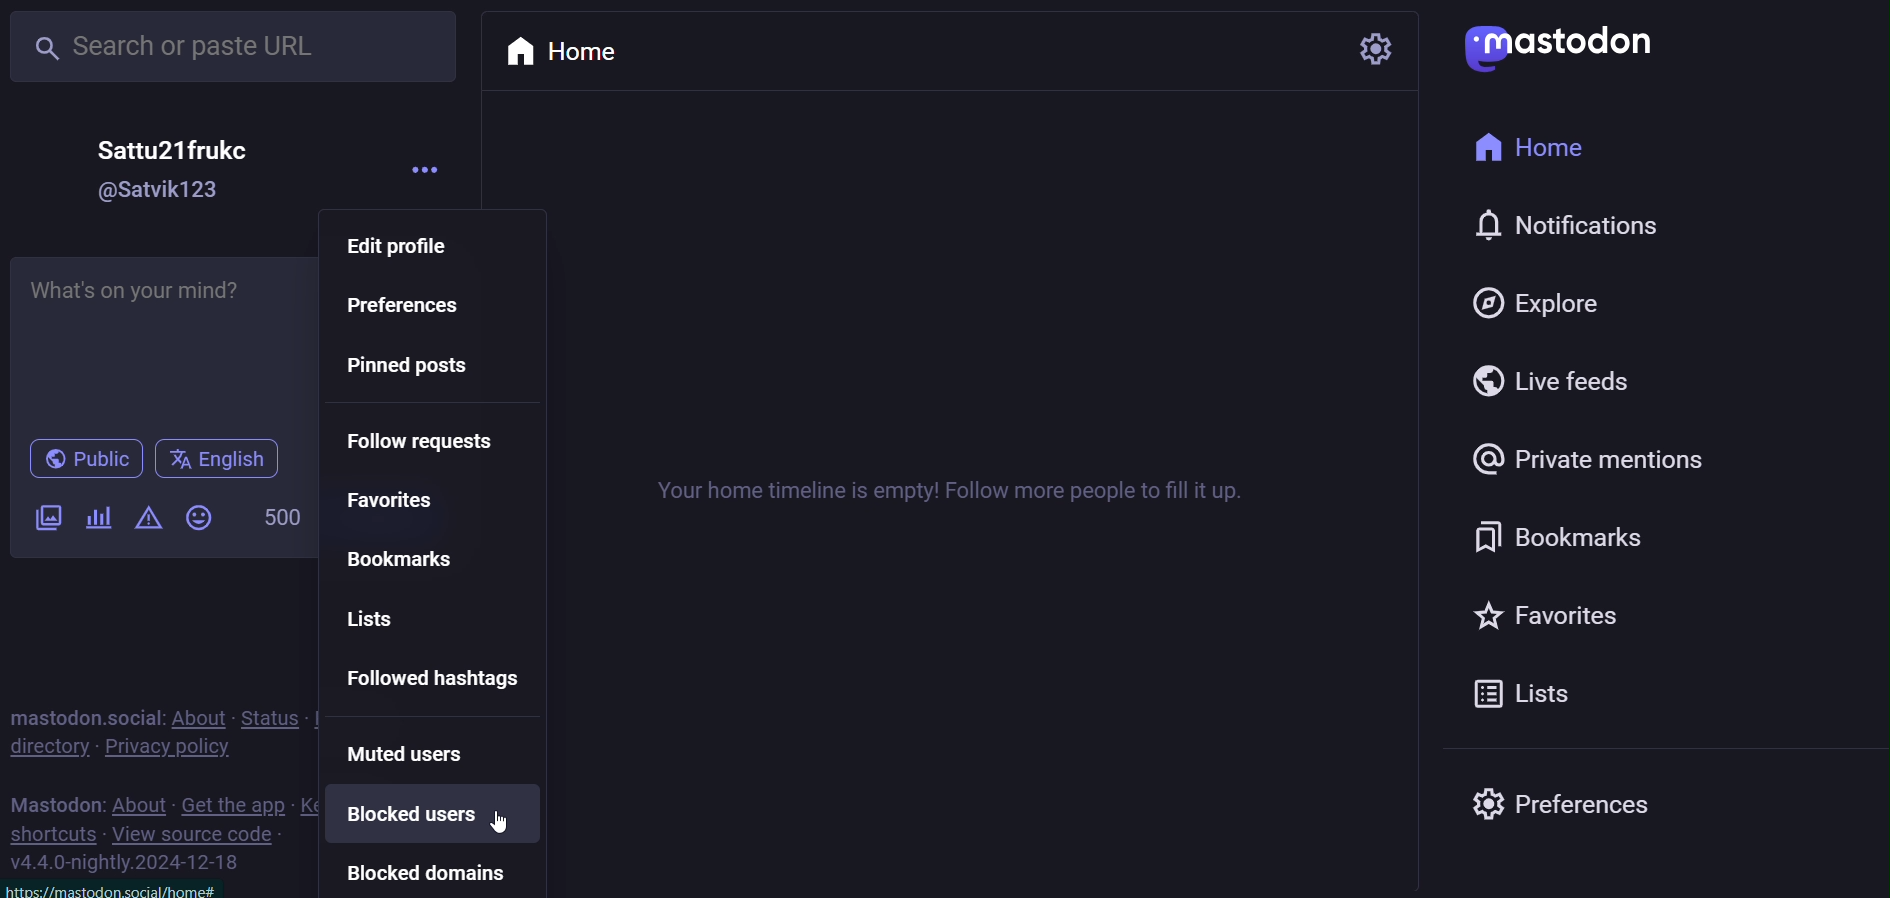  I want to click on mastodon, so click(1553, 47).